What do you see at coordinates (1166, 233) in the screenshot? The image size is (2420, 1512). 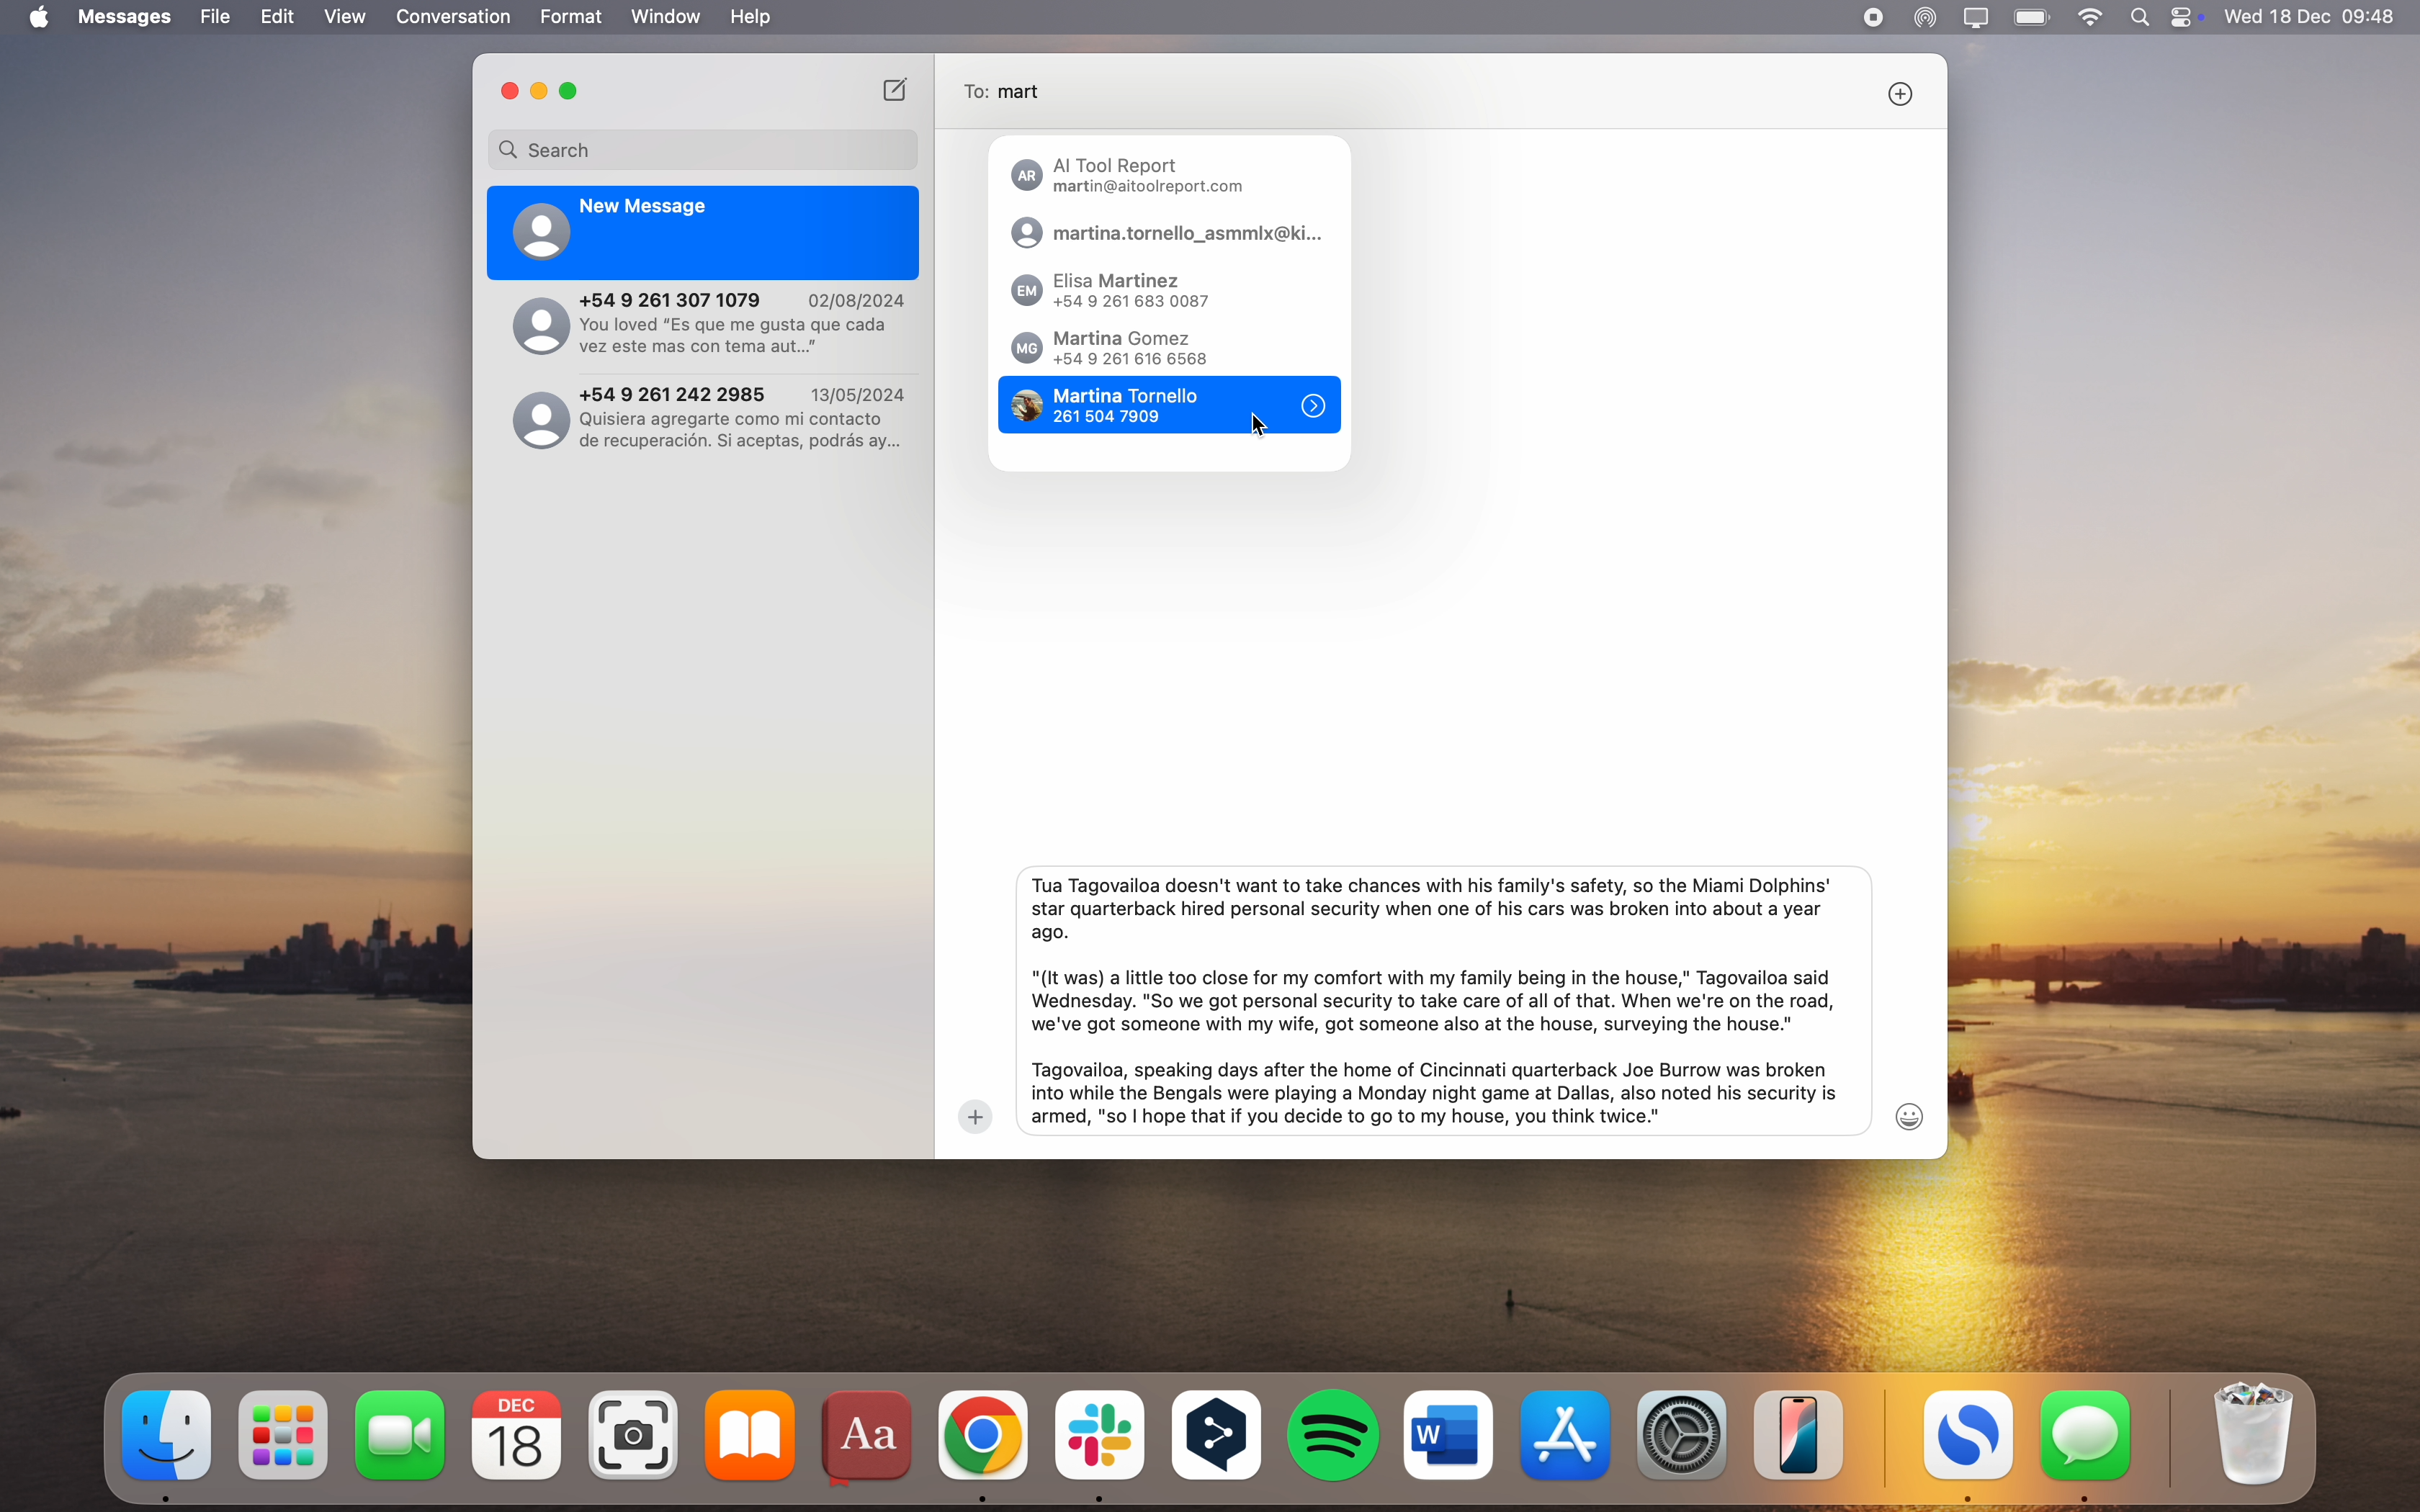 I see `martina.tornello_asmmlxki..` at bounding box center [1166, 233].